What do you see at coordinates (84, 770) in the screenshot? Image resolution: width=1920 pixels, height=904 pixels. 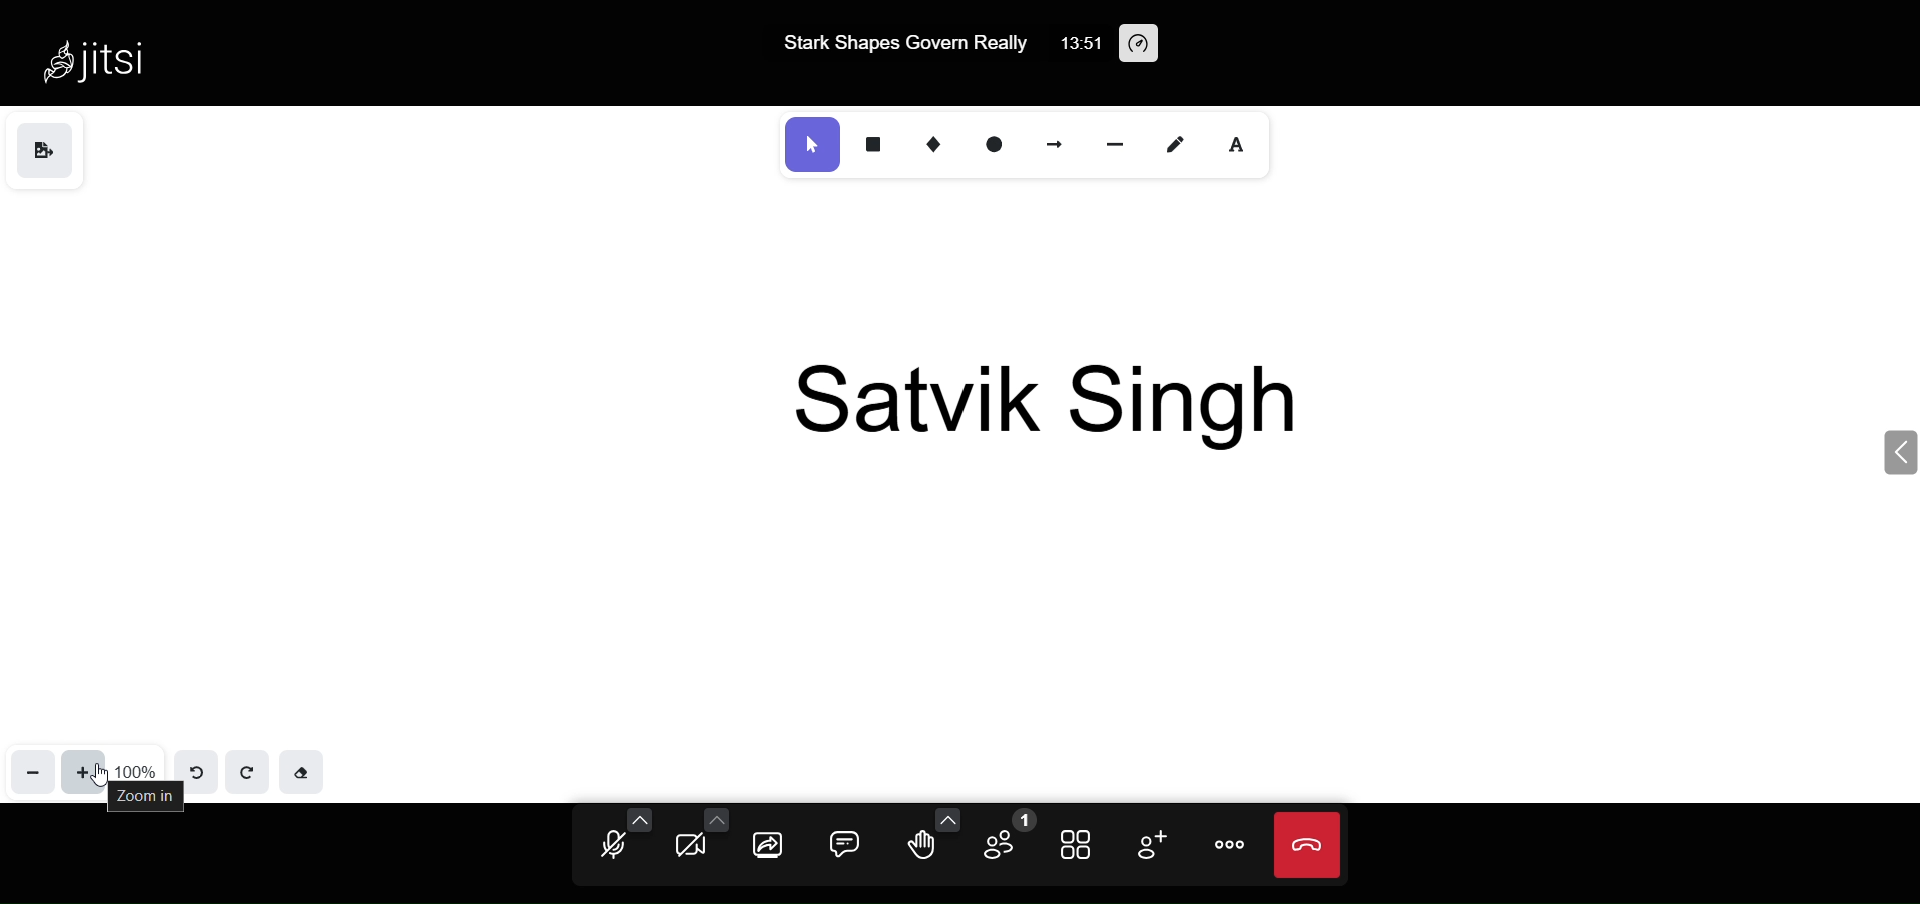 I see `zoom in` at bounding box center [84, 770].